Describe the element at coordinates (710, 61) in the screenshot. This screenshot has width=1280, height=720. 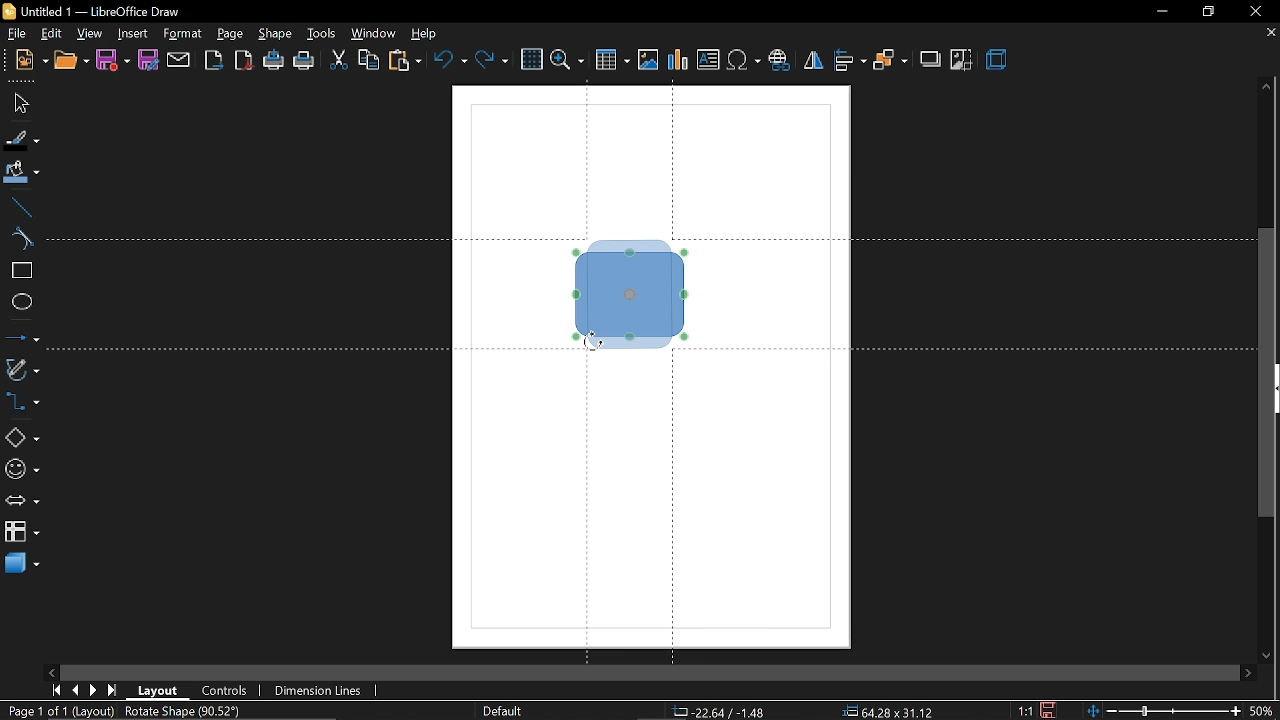
I see `insert text` at that location.